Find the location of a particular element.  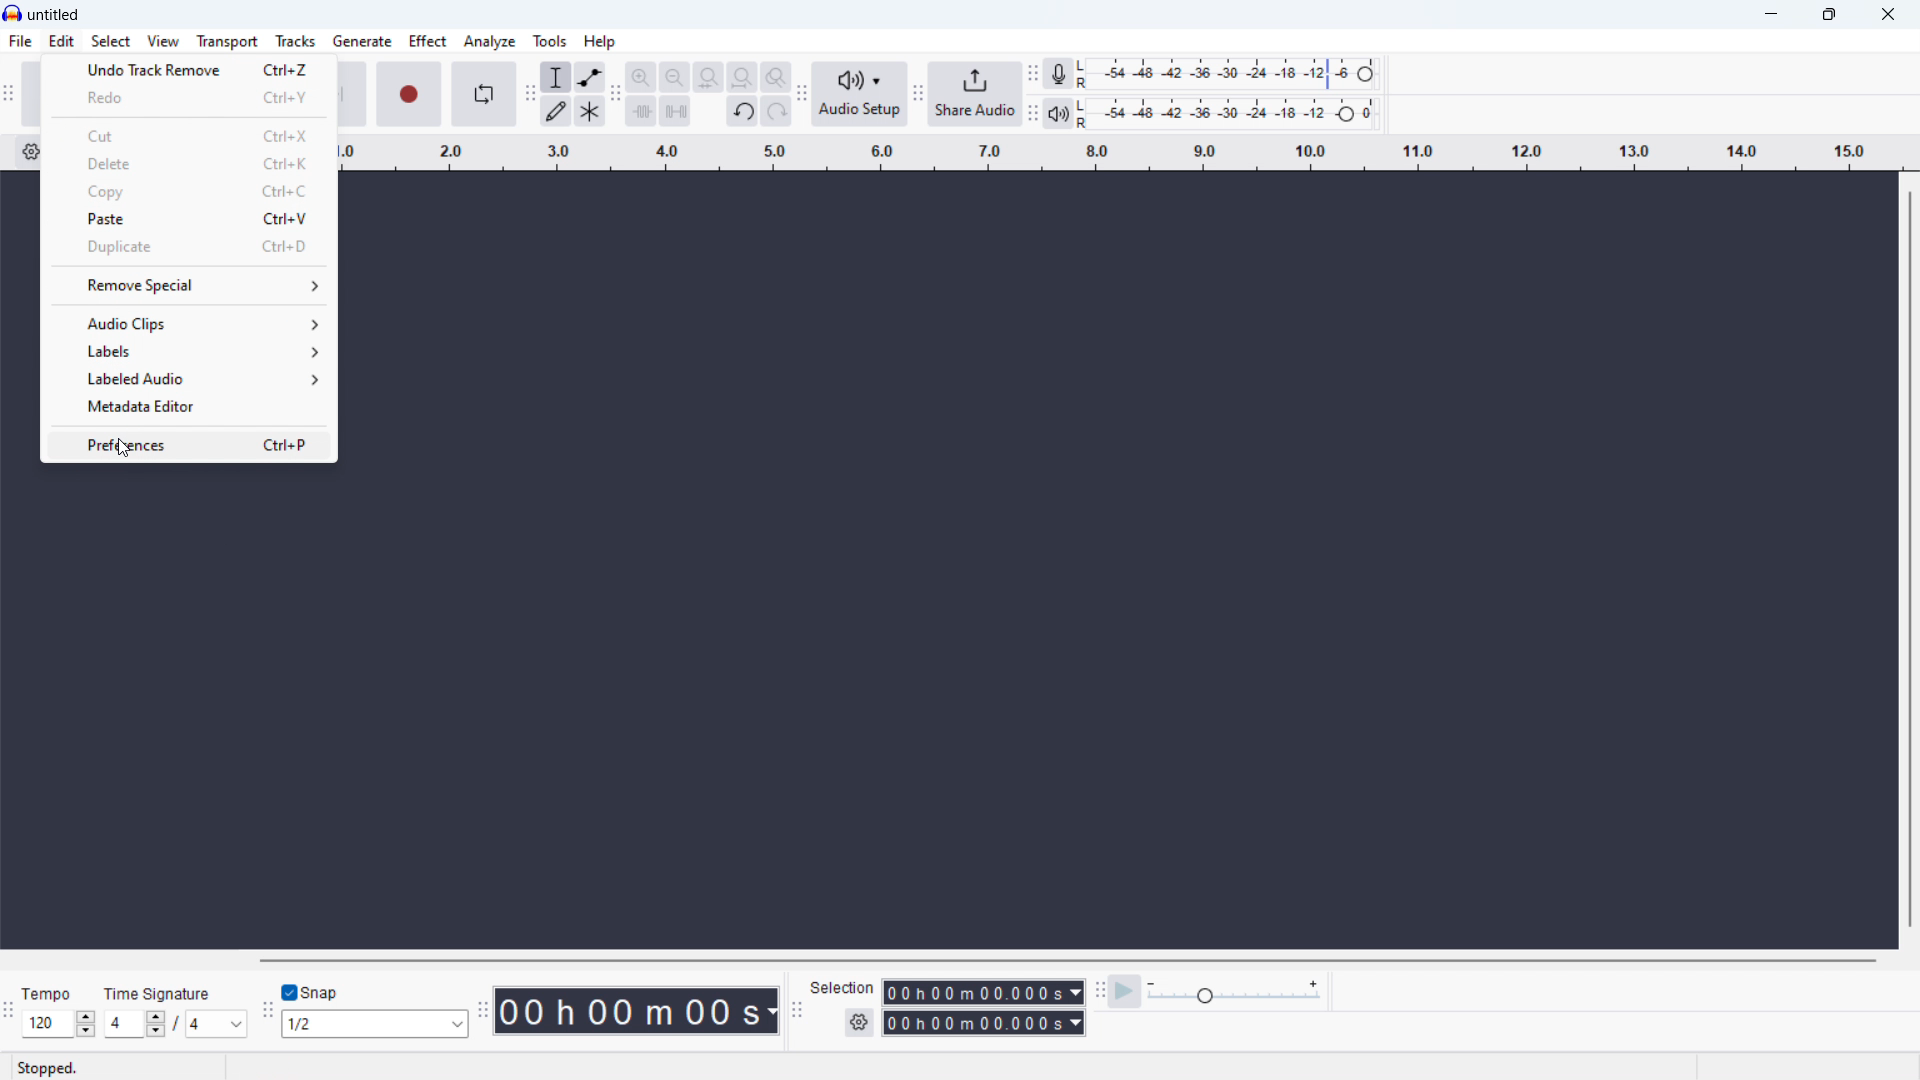

timestamp is located at coordinates (640, 1011).